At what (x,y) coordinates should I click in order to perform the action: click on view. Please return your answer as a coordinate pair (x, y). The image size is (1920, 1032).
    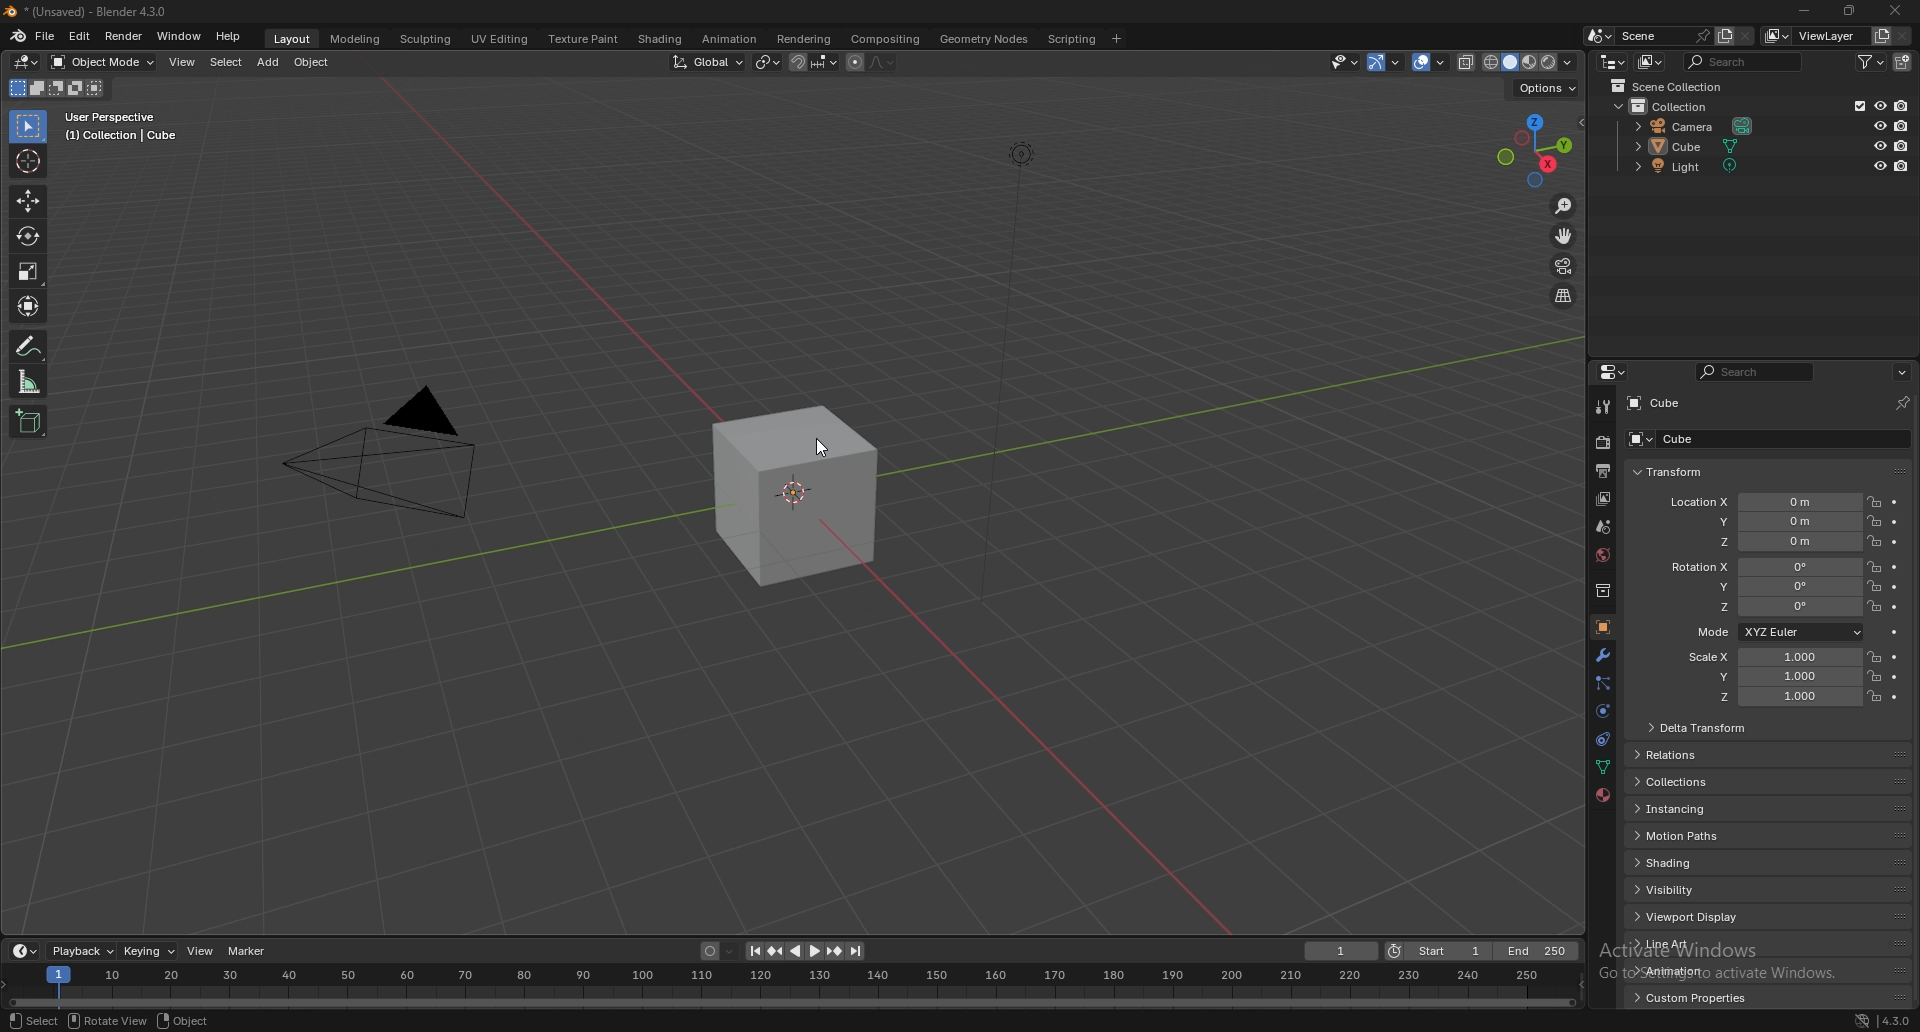
    Looking at the image, I should click on (182, 62).